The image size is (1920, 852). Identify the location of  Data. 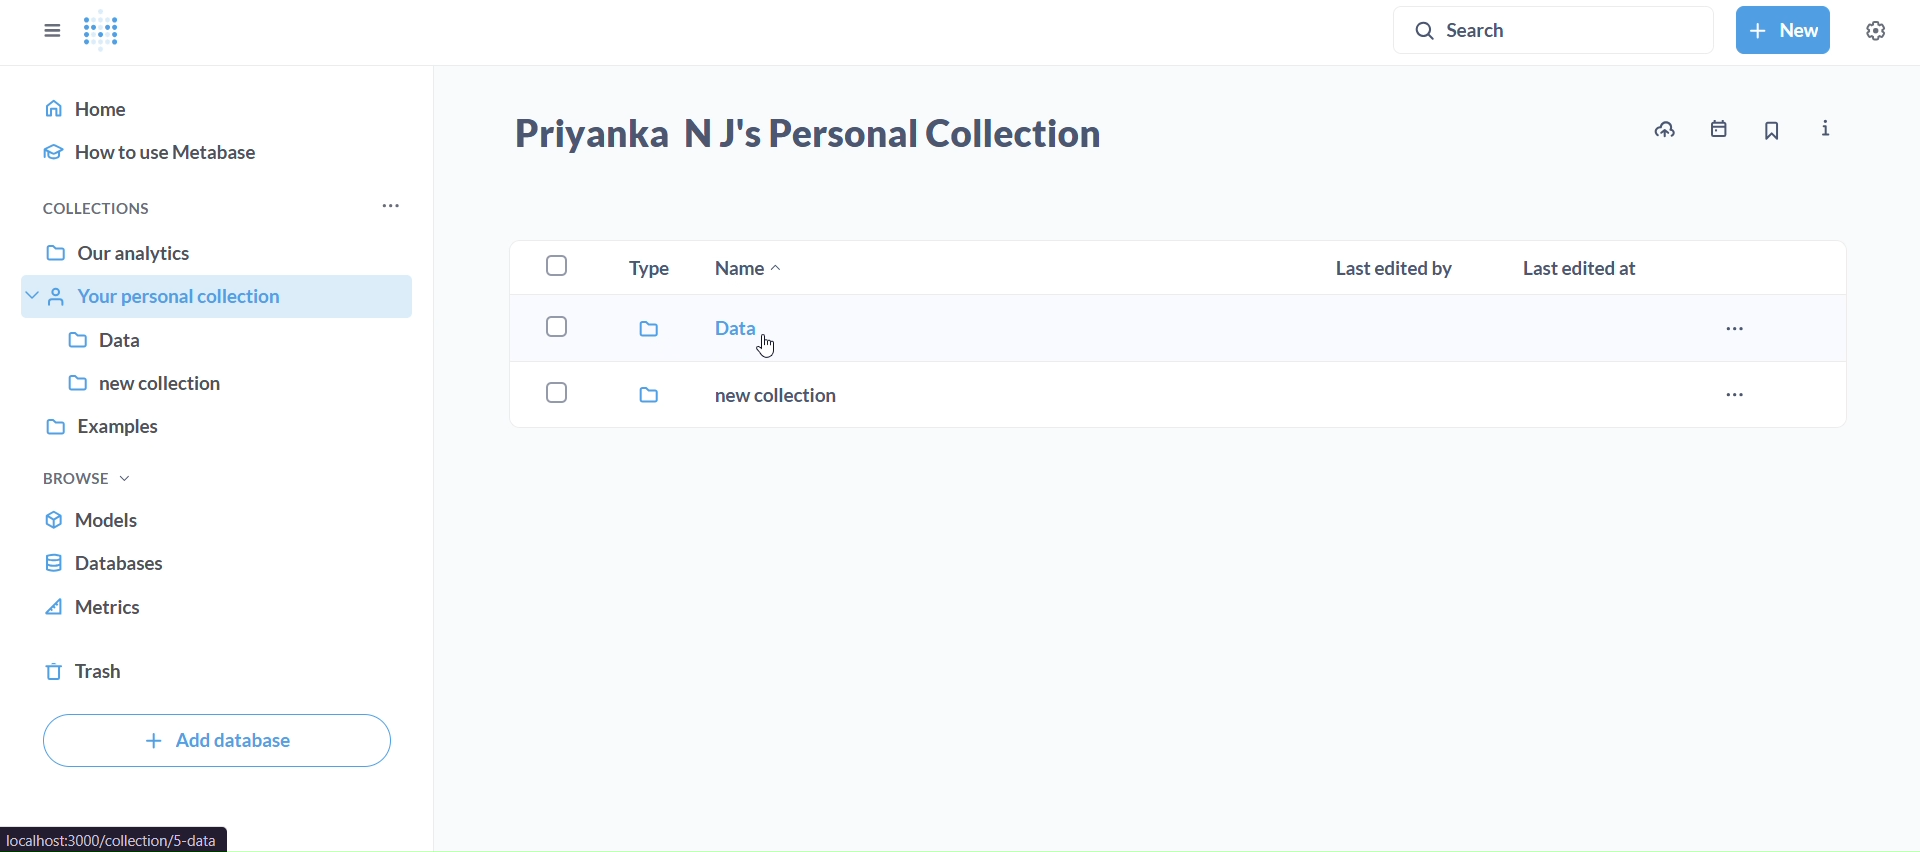
(226, 343).